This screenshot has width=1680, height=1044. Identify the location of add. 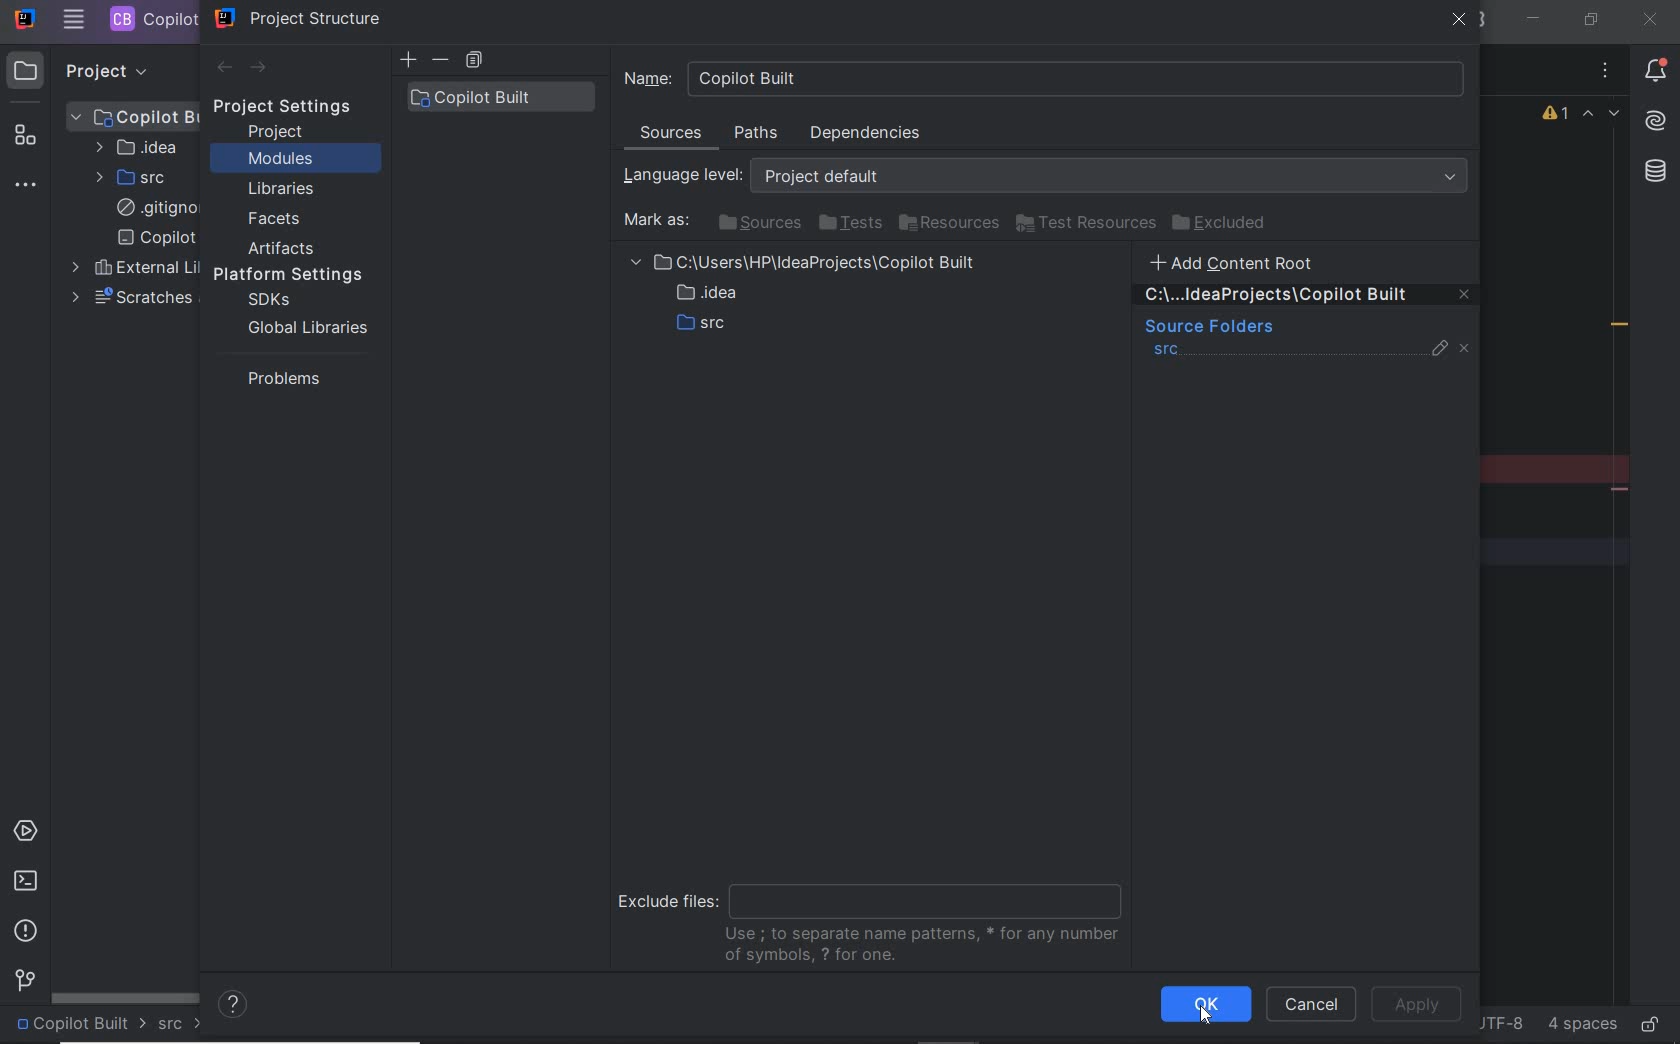
(408, 60).